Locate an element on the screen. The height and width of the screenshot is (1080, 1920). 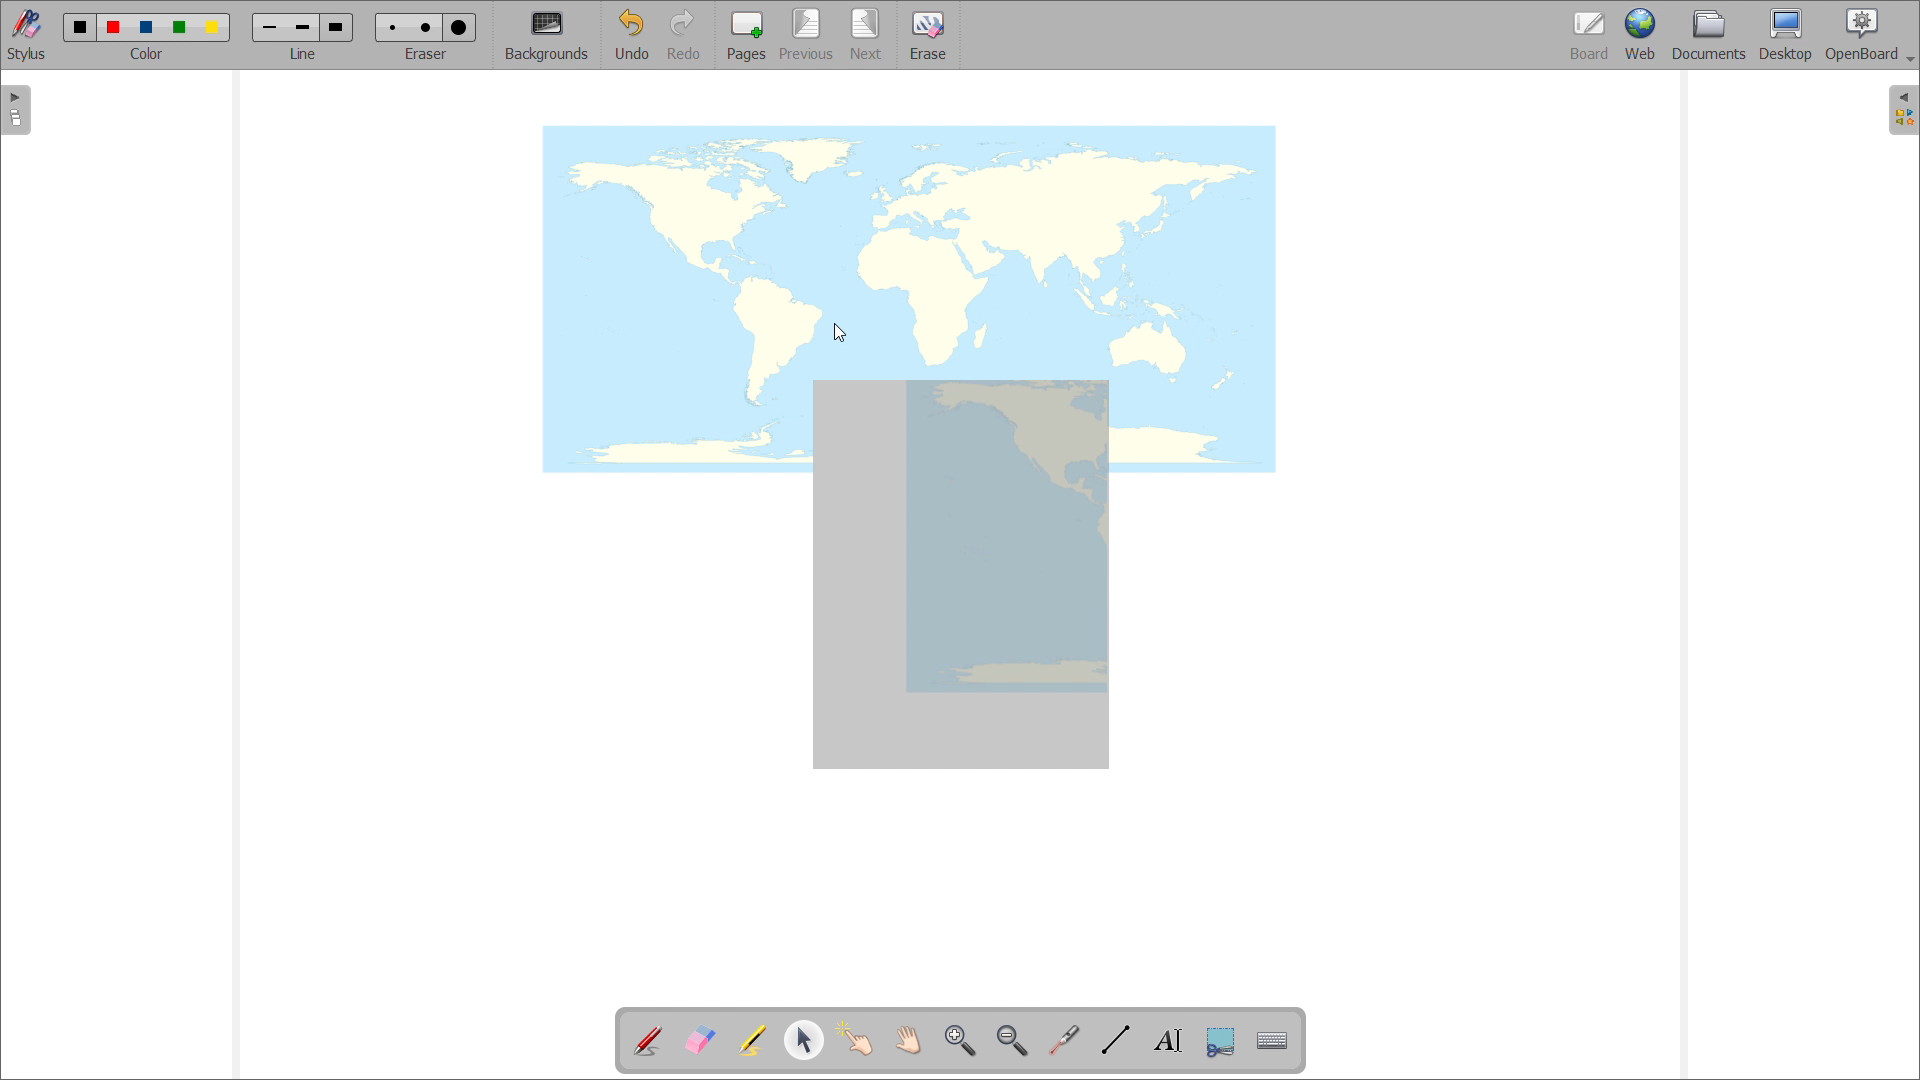
medium is located at coordinates (302, 28).